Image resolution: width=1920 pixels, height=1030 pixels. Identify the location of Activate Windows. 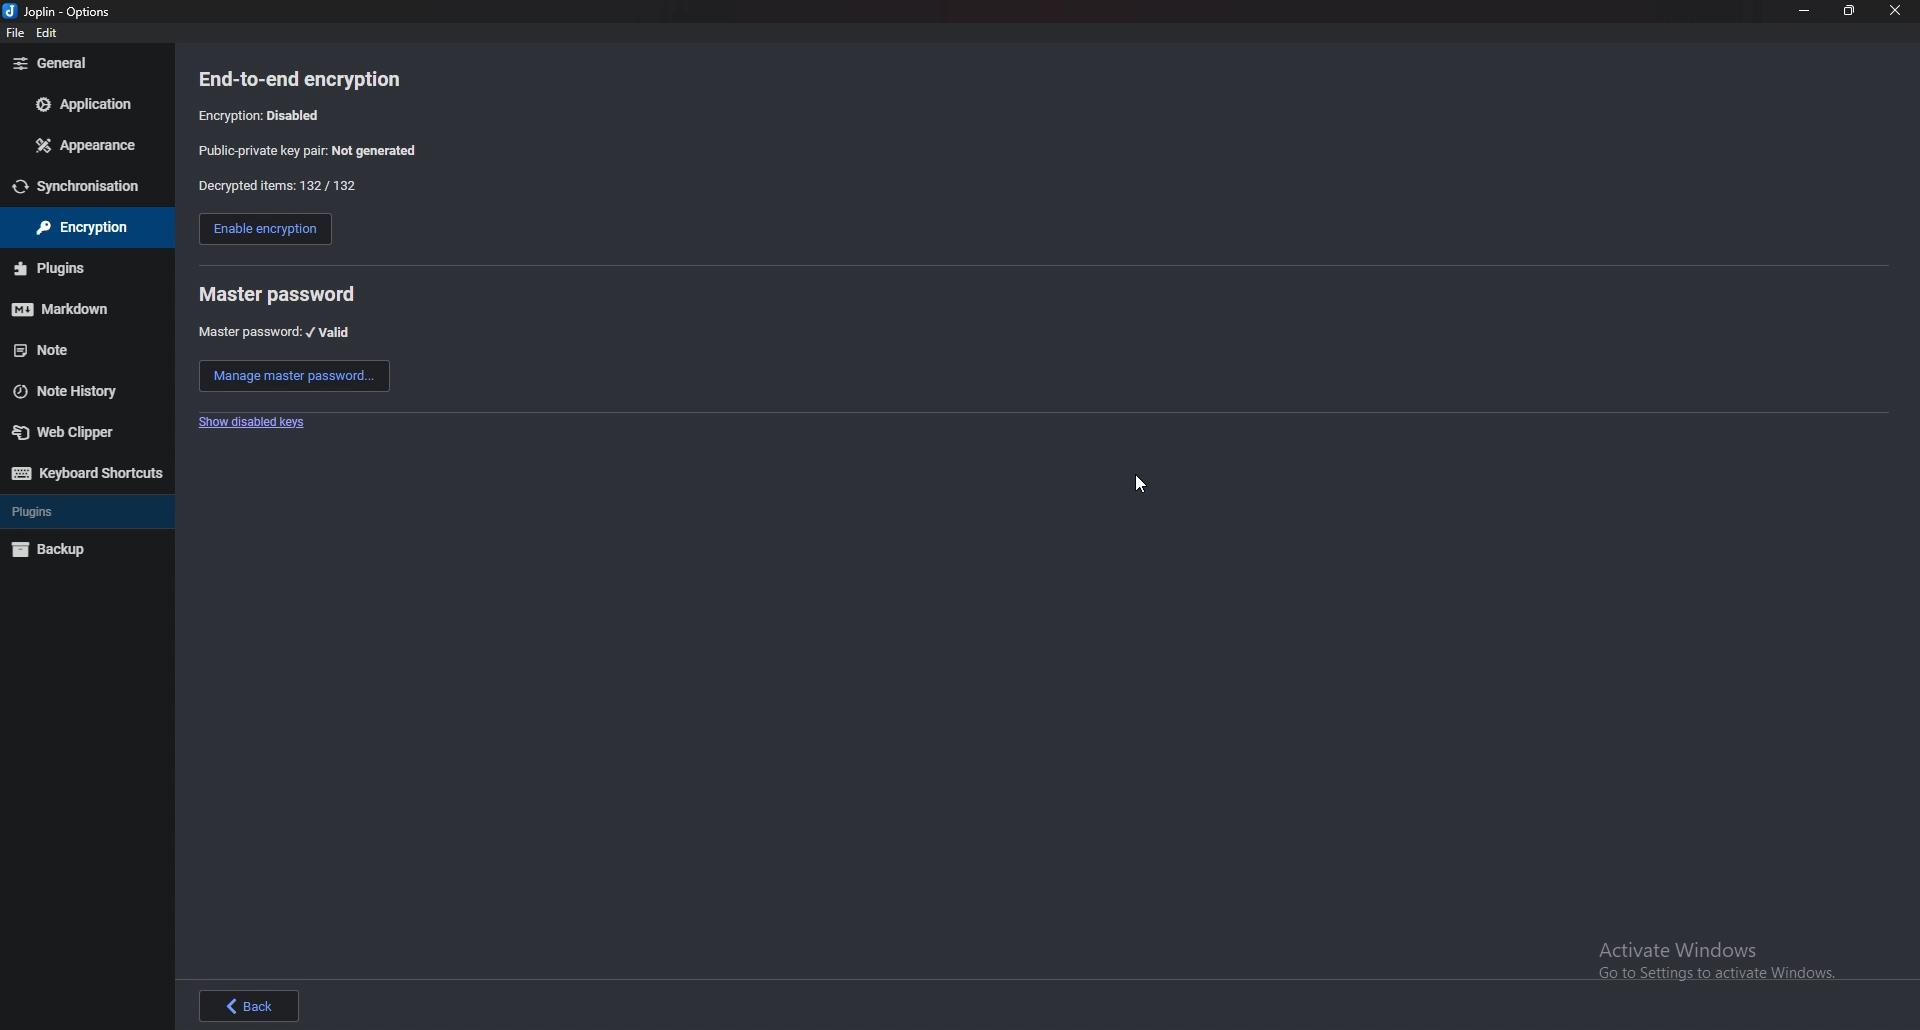
(1709, 959).